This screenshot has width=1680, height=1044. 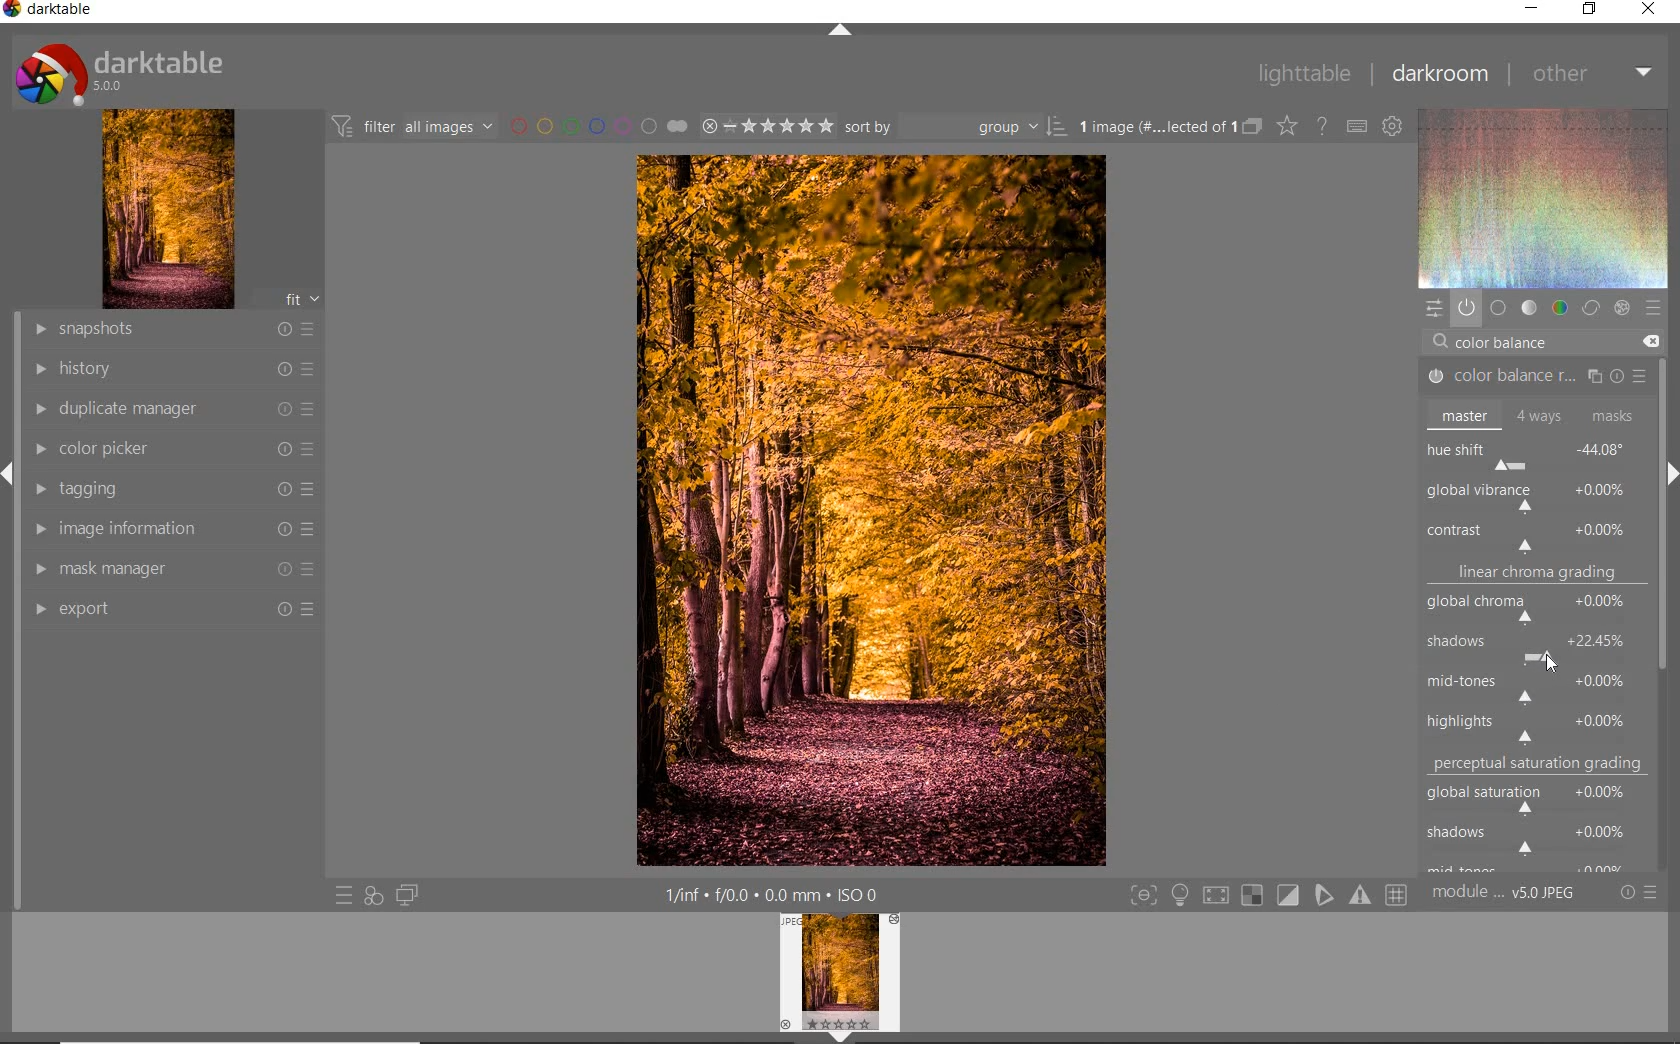 I want to click on toggle modes, so click(x=1264, y=895).